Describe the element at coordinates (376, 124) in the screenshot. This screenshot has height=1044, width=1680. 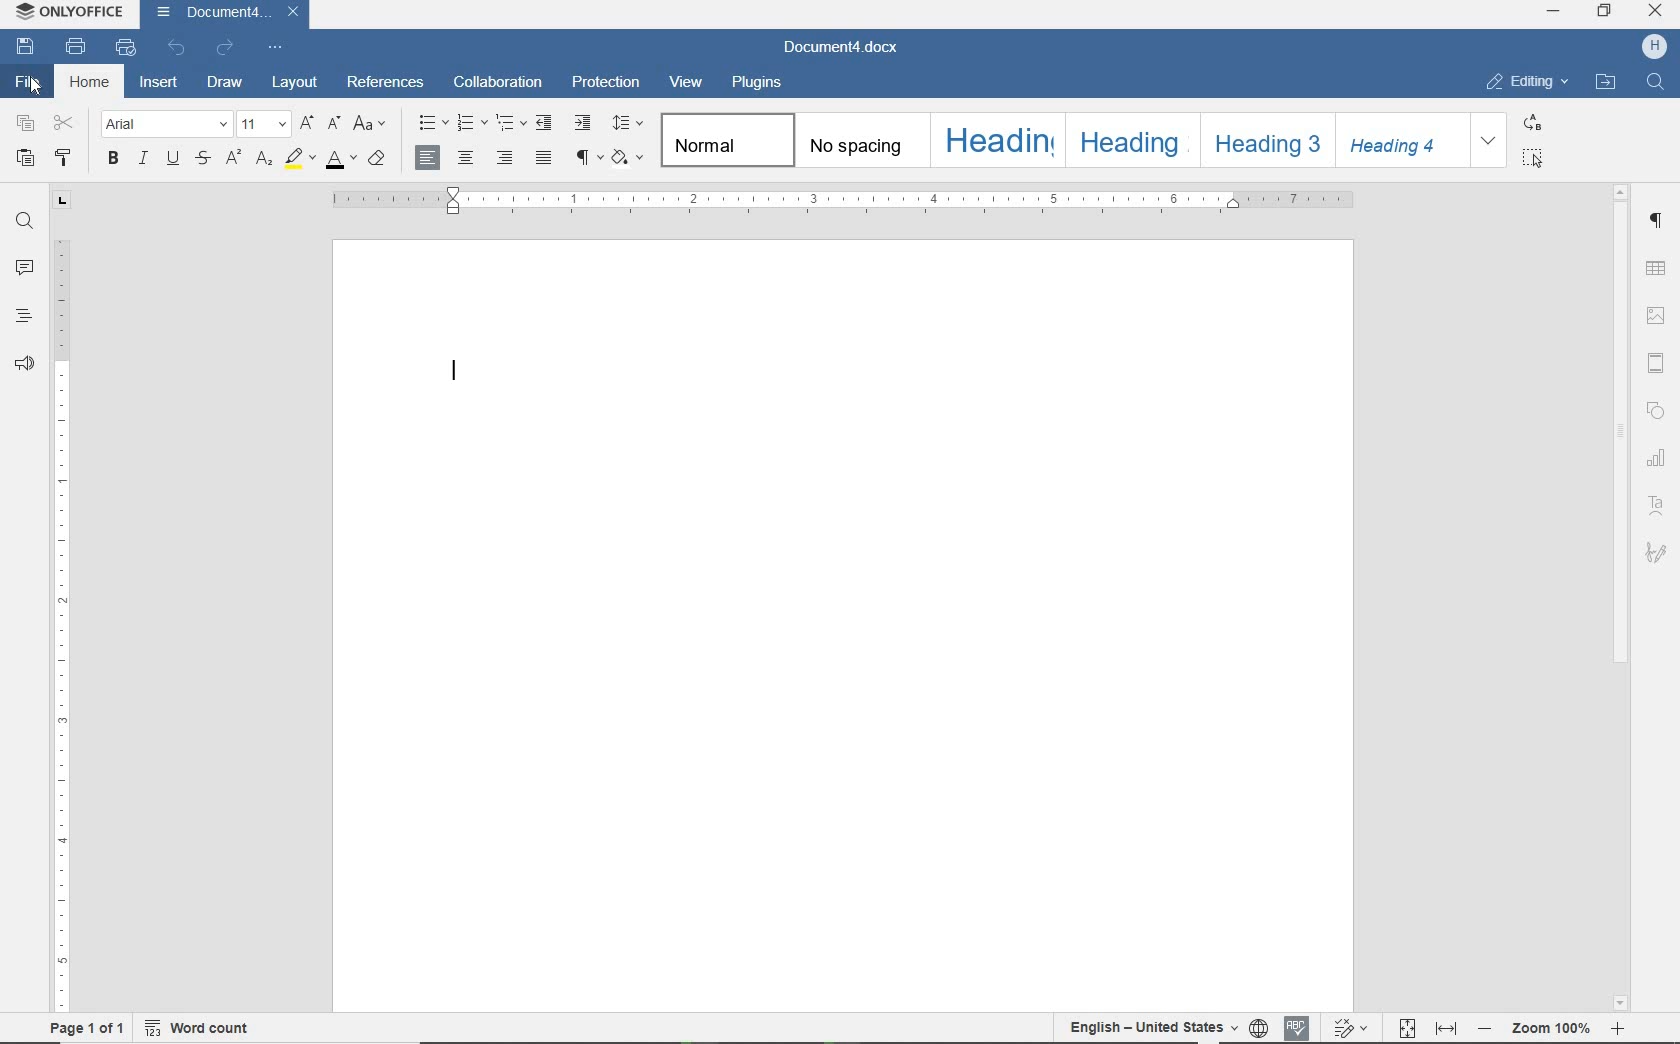
I see `change case` at that location.